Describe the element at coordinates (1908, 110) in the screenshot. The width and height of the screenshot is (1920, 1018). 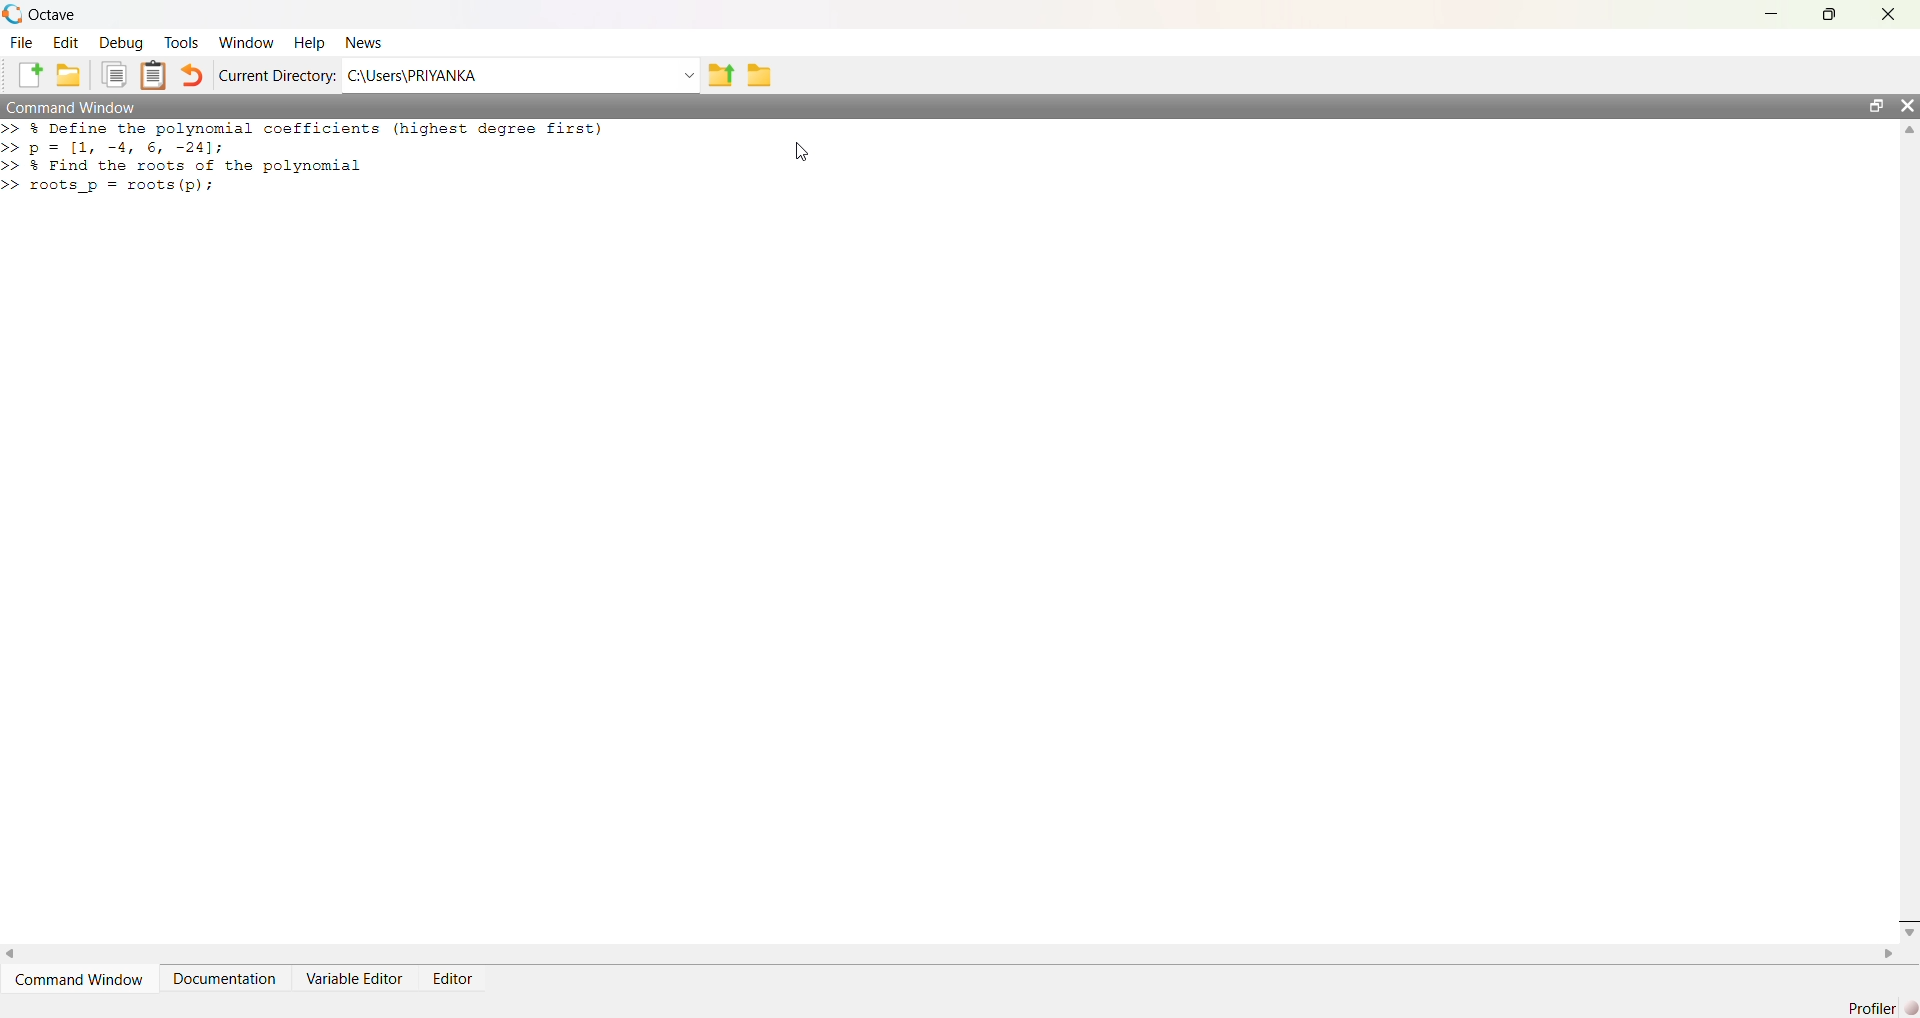
I see `Close` at that location.